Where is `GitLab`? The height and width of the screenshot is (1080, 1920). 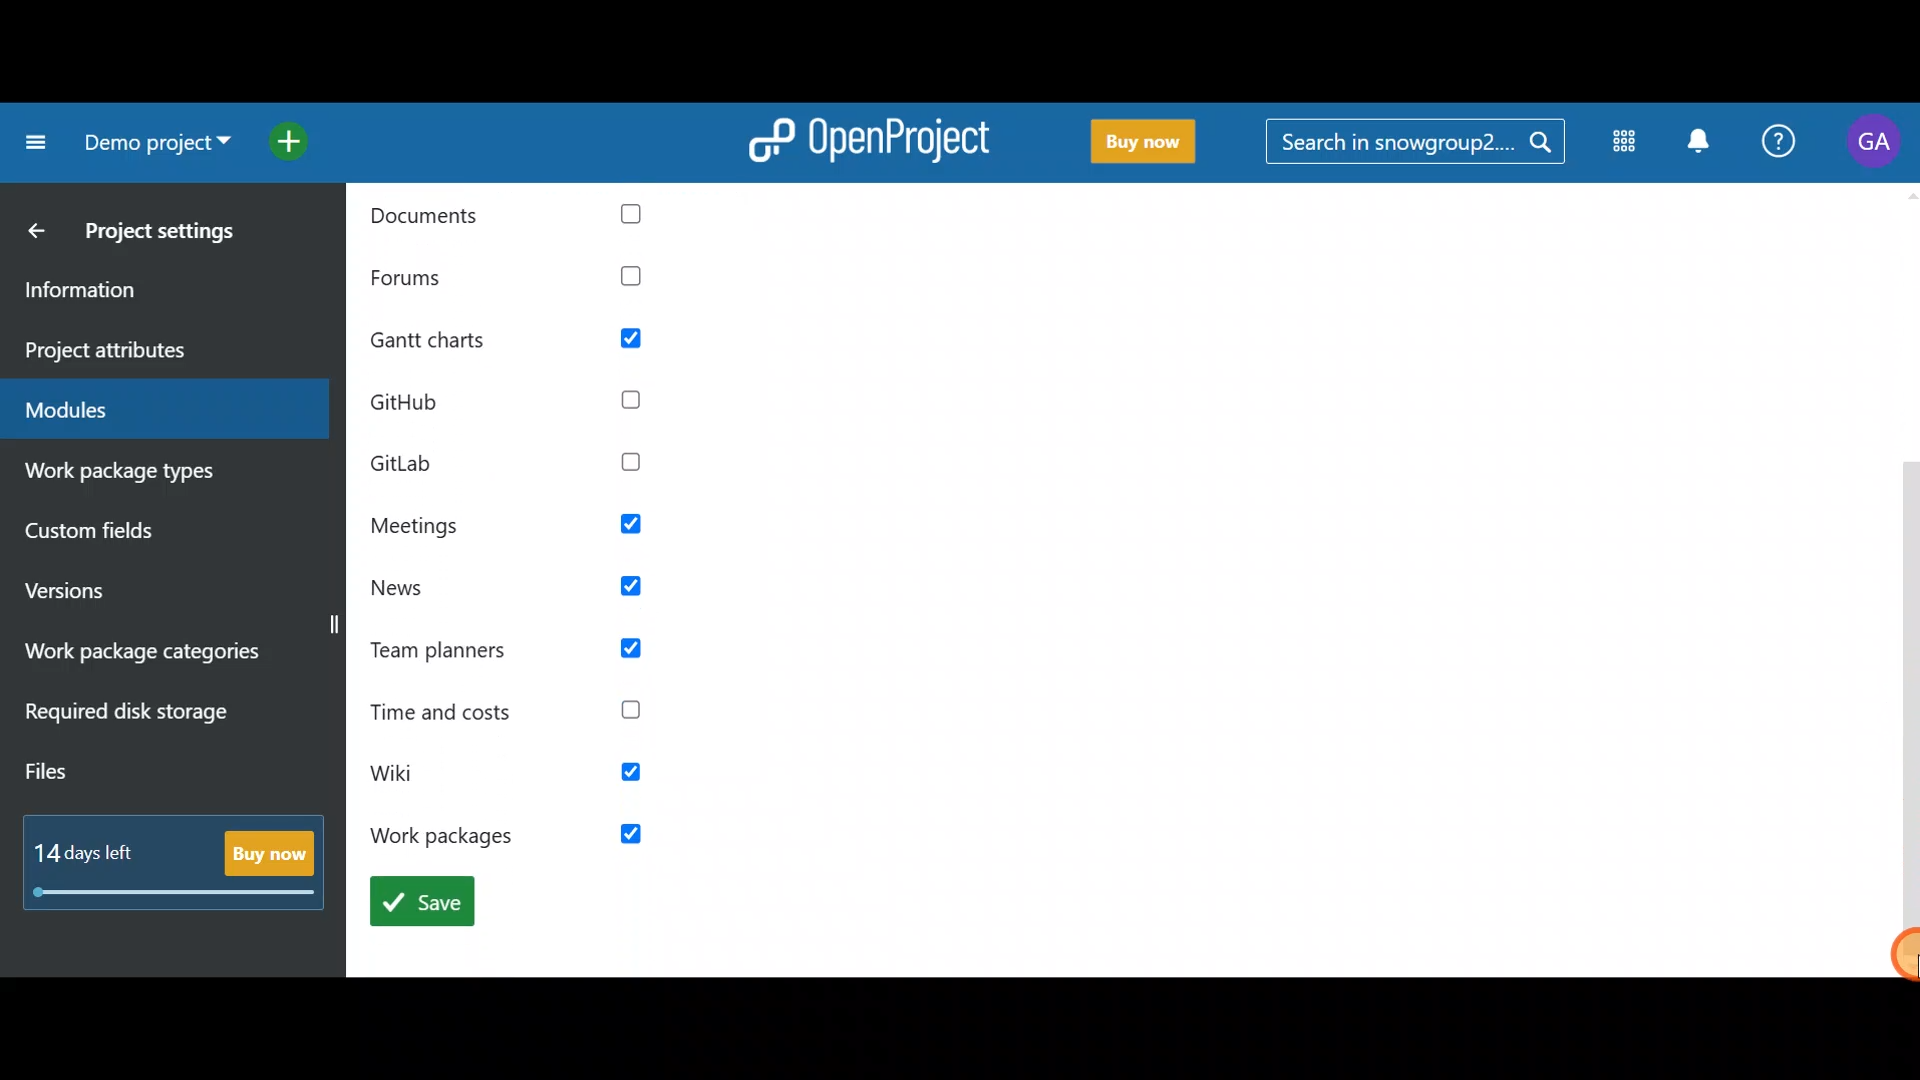
GitLab is located at coordinates (517, 461).